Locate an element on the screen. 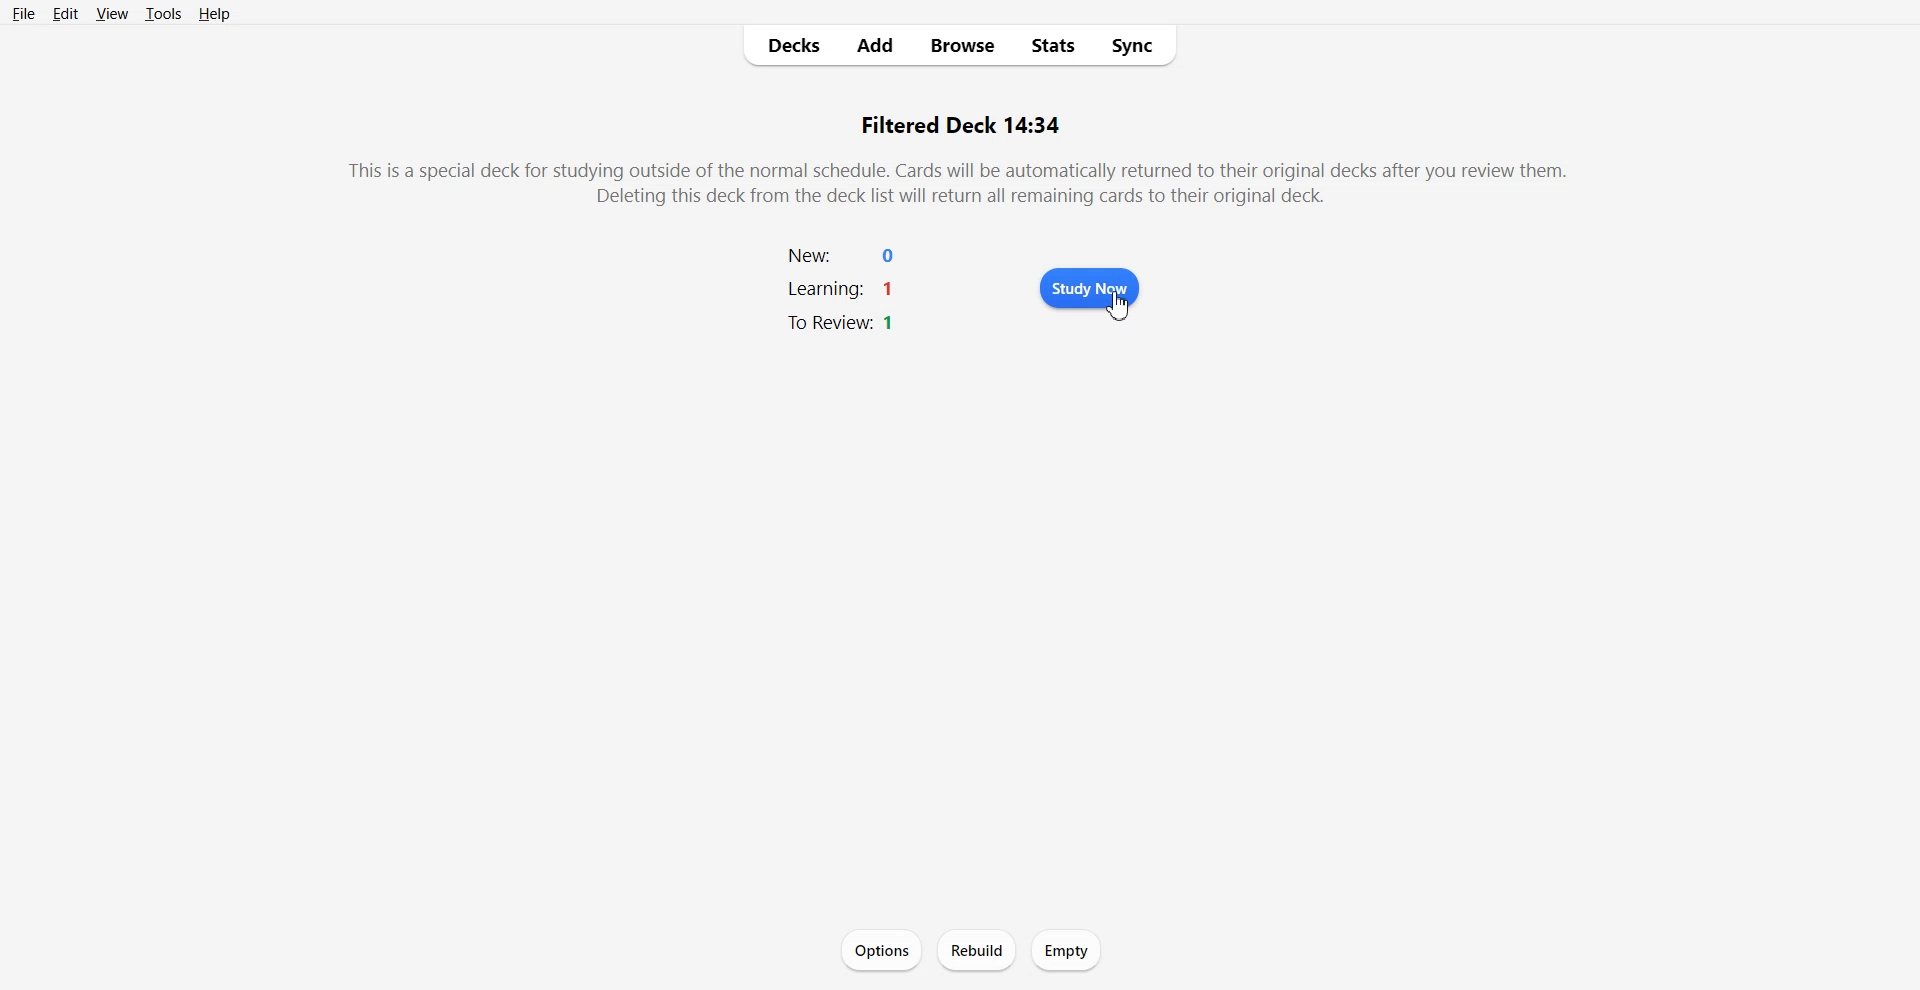 The image size is (1920, 990). Browse is located at coordinates (962, 46).